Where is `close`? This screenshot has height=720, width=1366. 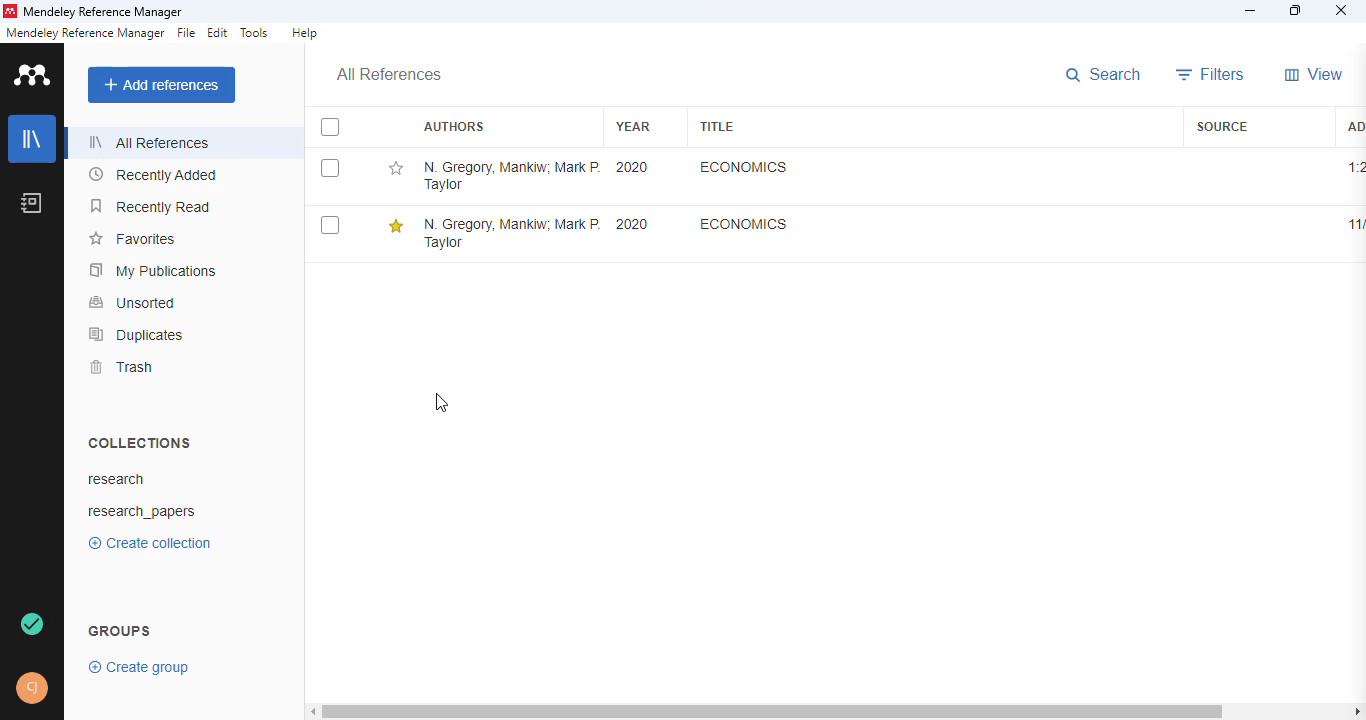
close is located at coordinates (1342, 11).